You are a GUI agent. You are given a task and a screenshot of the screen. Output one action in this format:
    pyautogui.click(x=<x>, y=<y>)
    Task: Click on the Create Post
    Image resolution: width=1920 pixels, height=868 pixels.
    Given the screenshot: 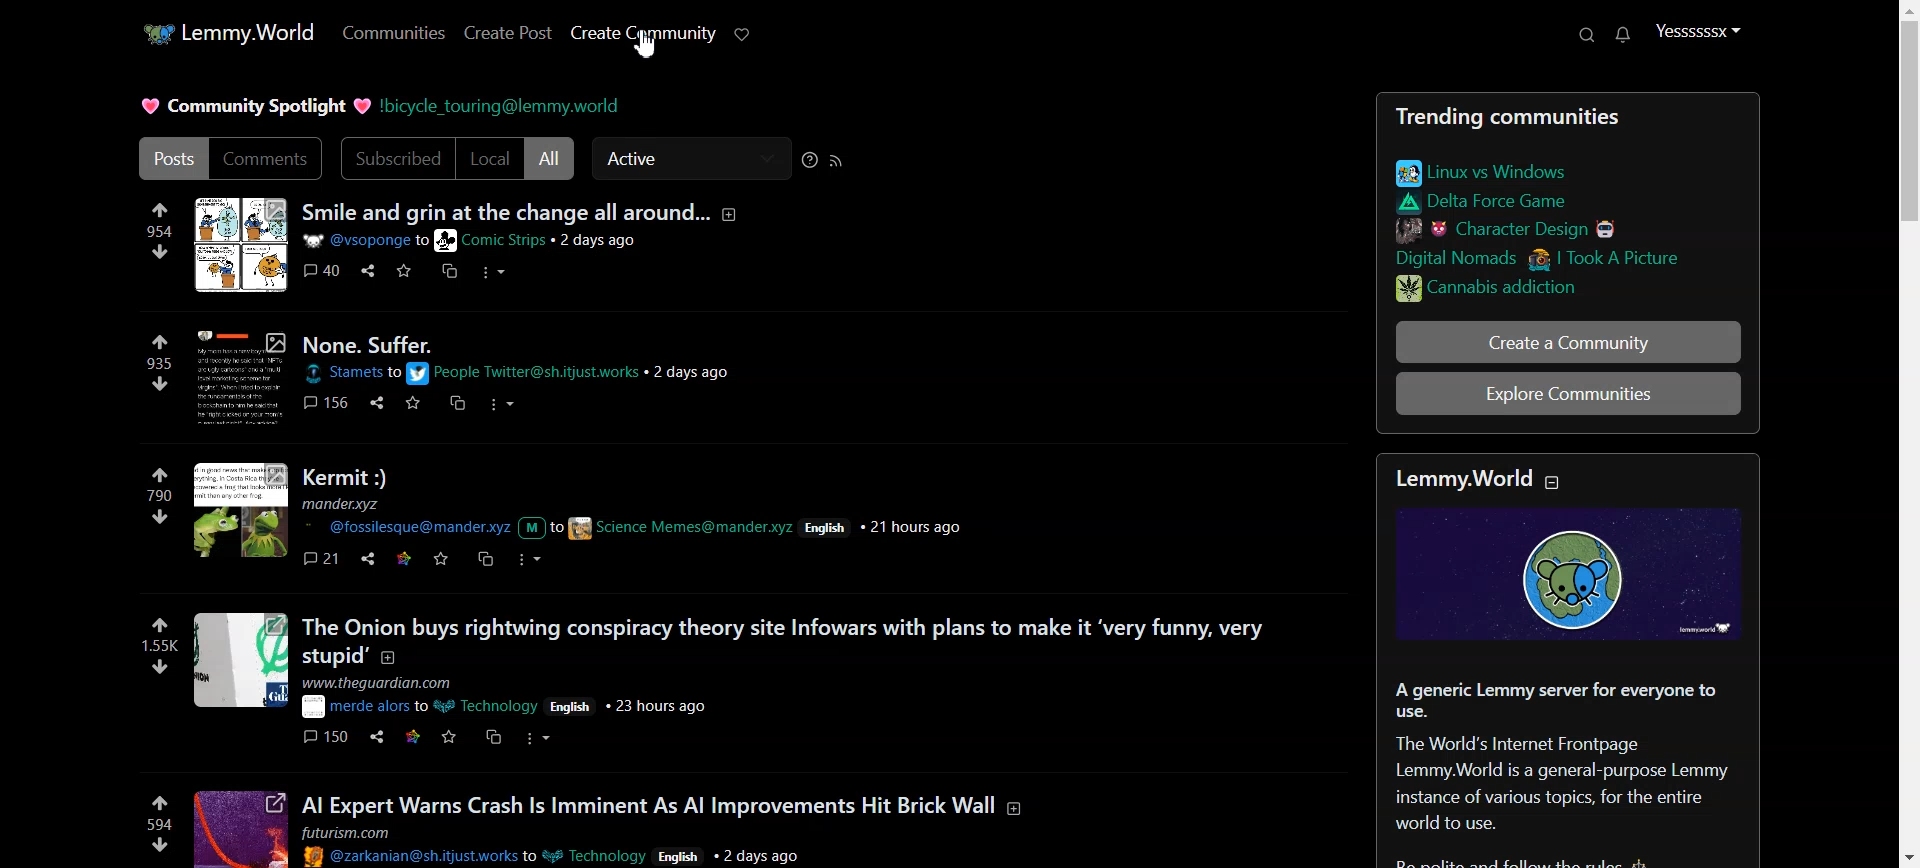 What is the action you would take?
    pyautogui.click(x=506, y=32)
    